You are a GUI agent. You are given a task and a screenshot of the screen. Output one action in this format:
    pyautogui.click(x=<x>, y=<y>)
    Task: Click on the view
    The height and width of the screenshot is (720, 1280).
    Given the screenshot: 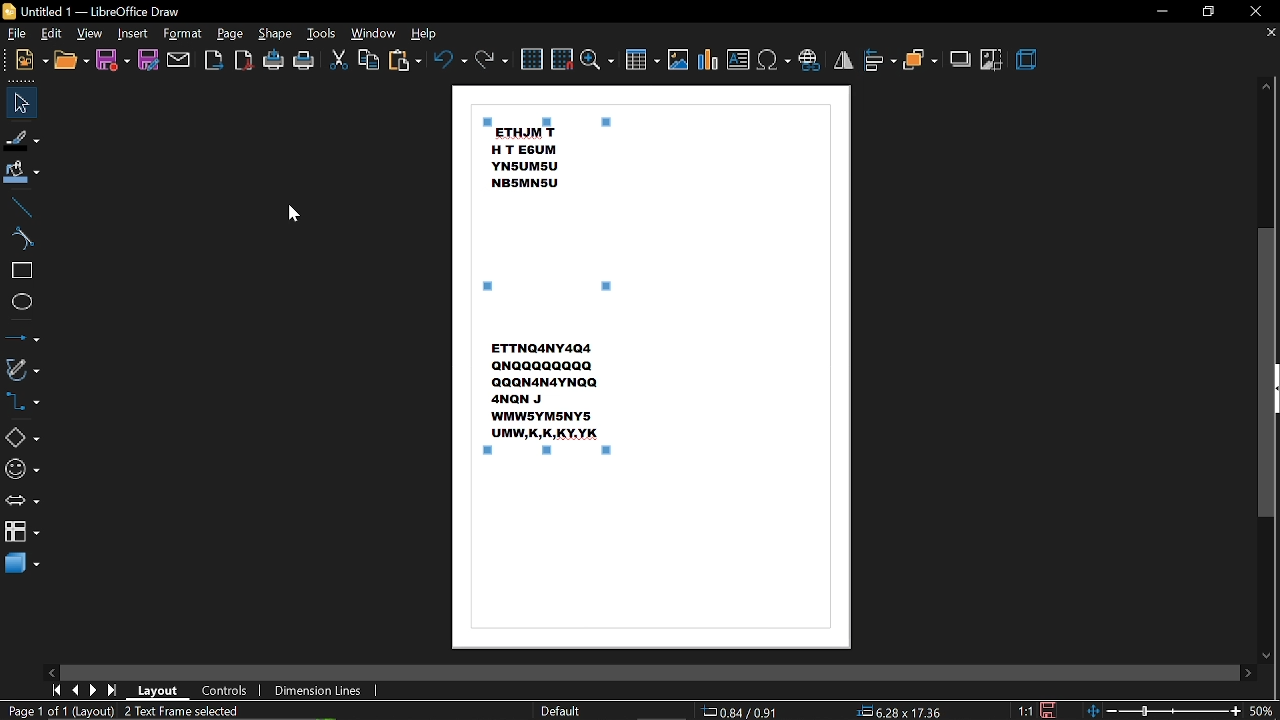 What is the action you would take?
    pyautogui.click(x=90, y=34)
    